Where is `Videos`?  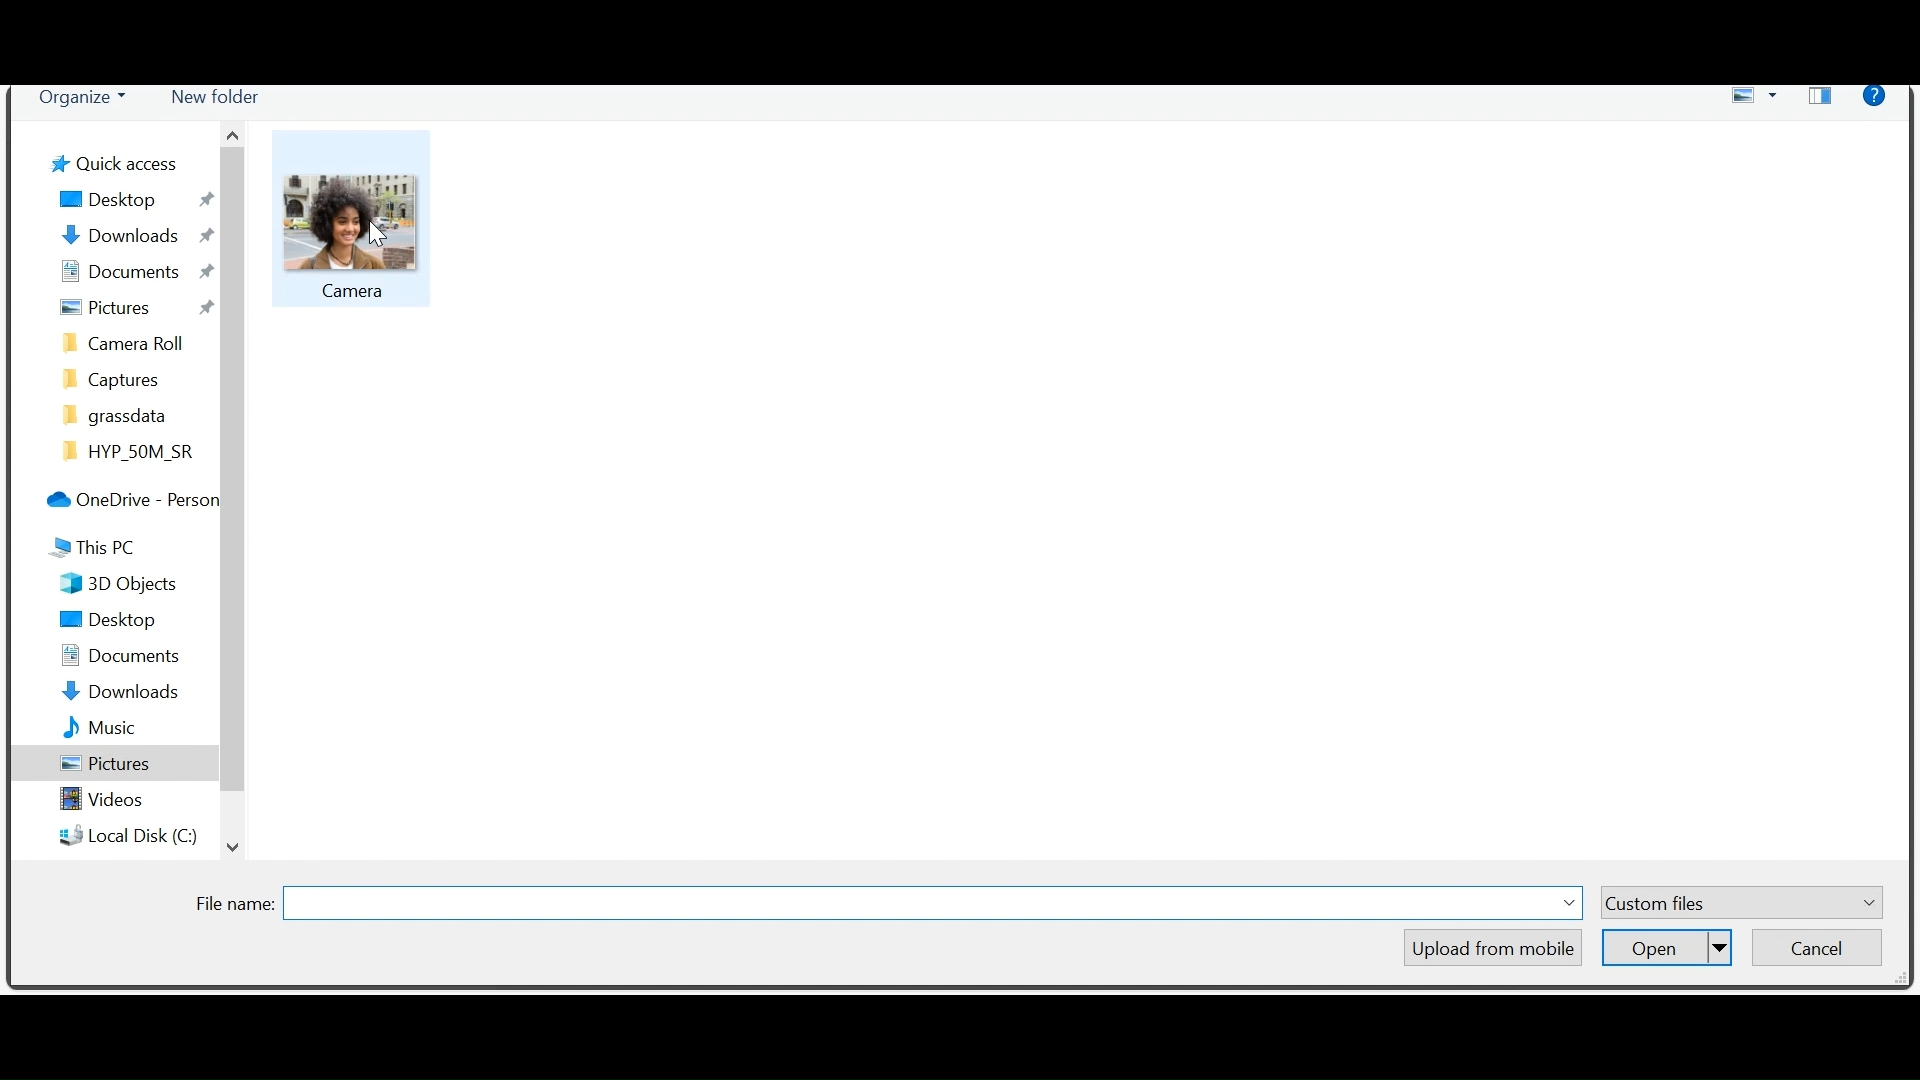 Videos is located at coordinates (112, 800).